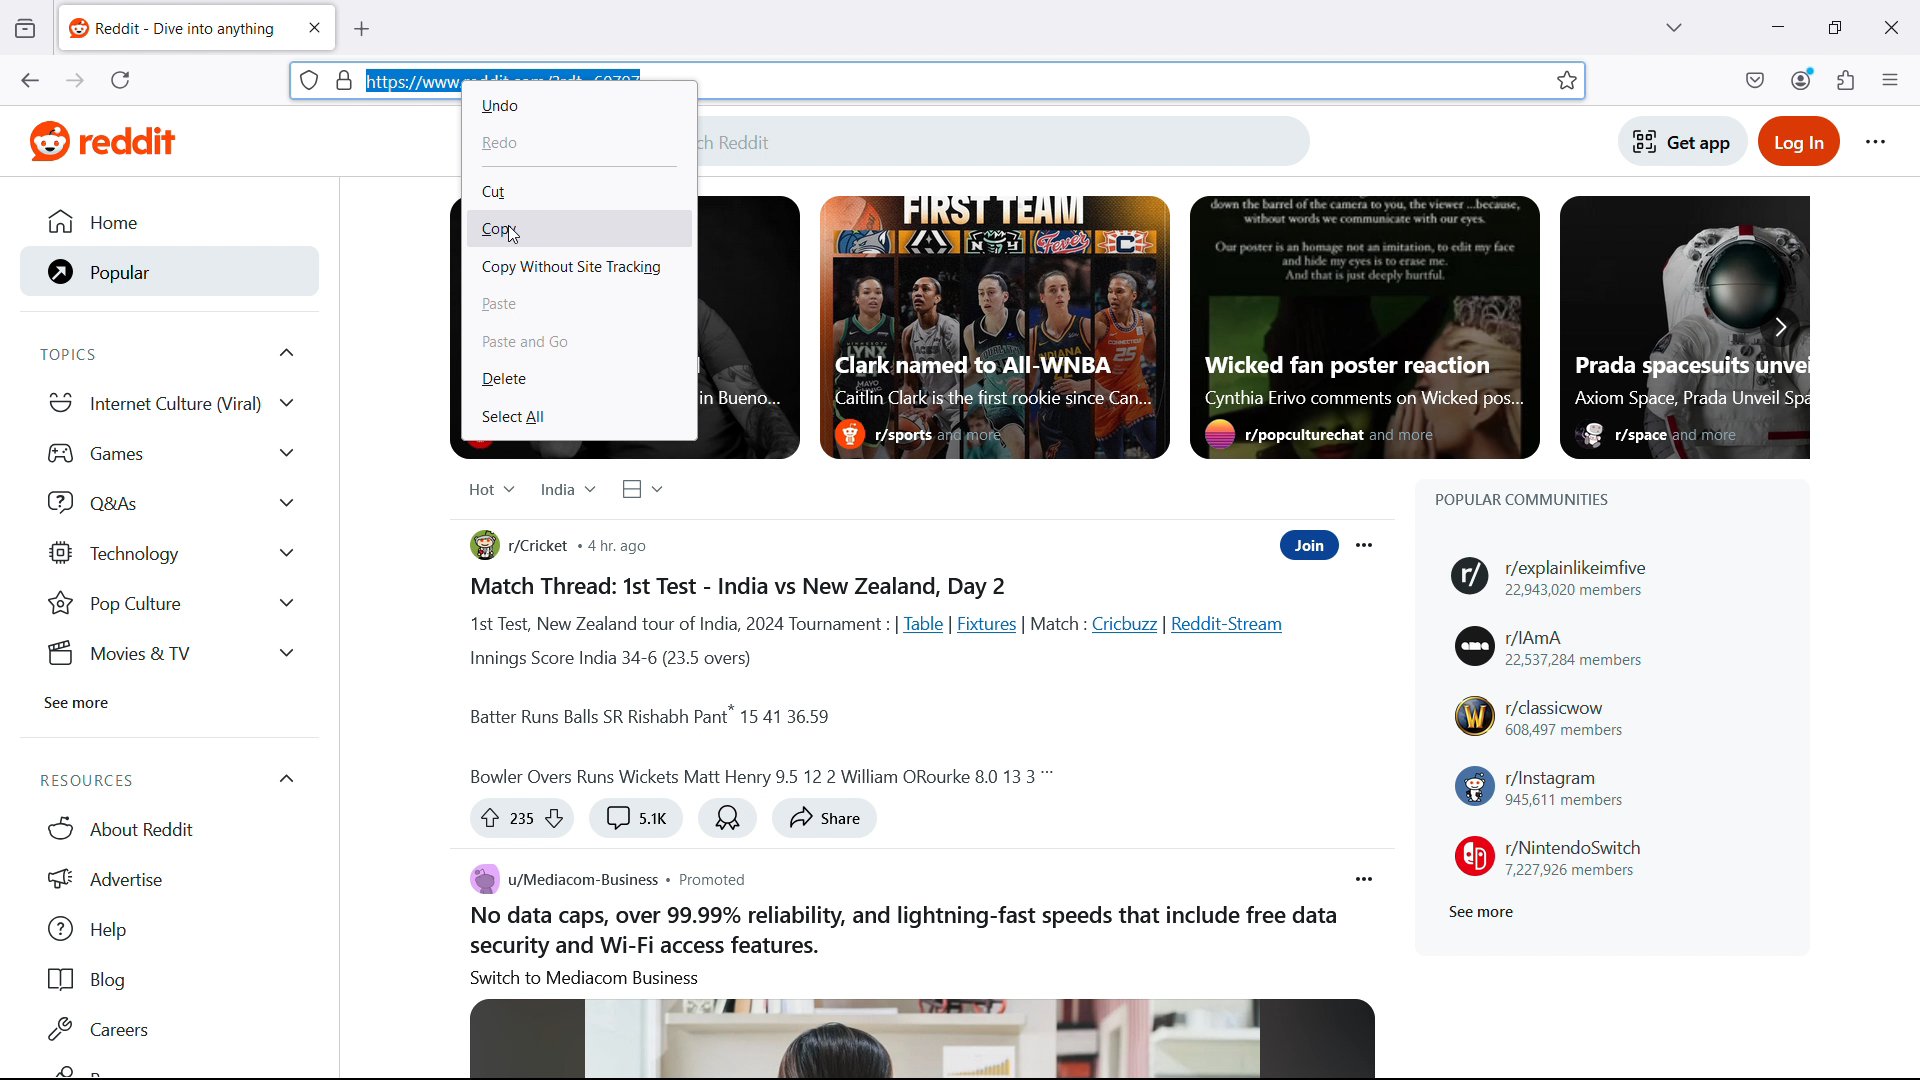  Describe the element at coordinates (580, 300) in the screenshot. I see `paste` at that location.